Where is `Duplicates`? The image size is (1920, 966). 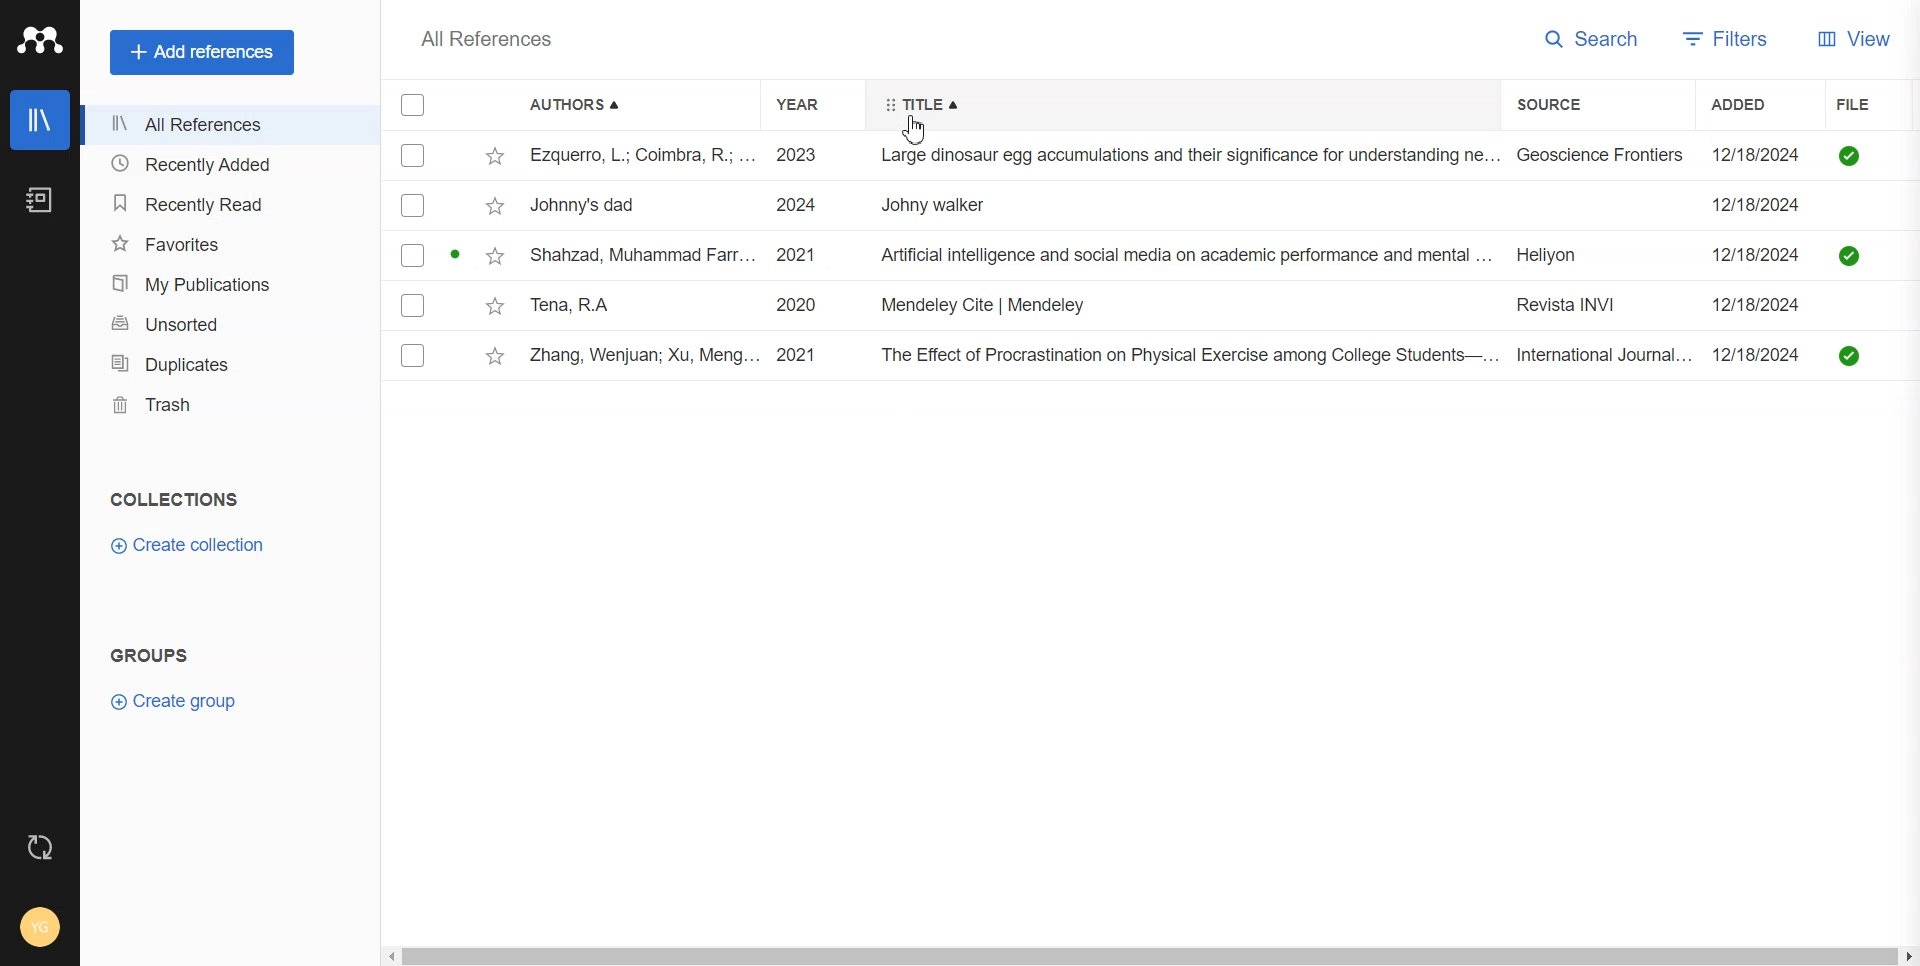
Duplicates is located at coordinates (228, 365).